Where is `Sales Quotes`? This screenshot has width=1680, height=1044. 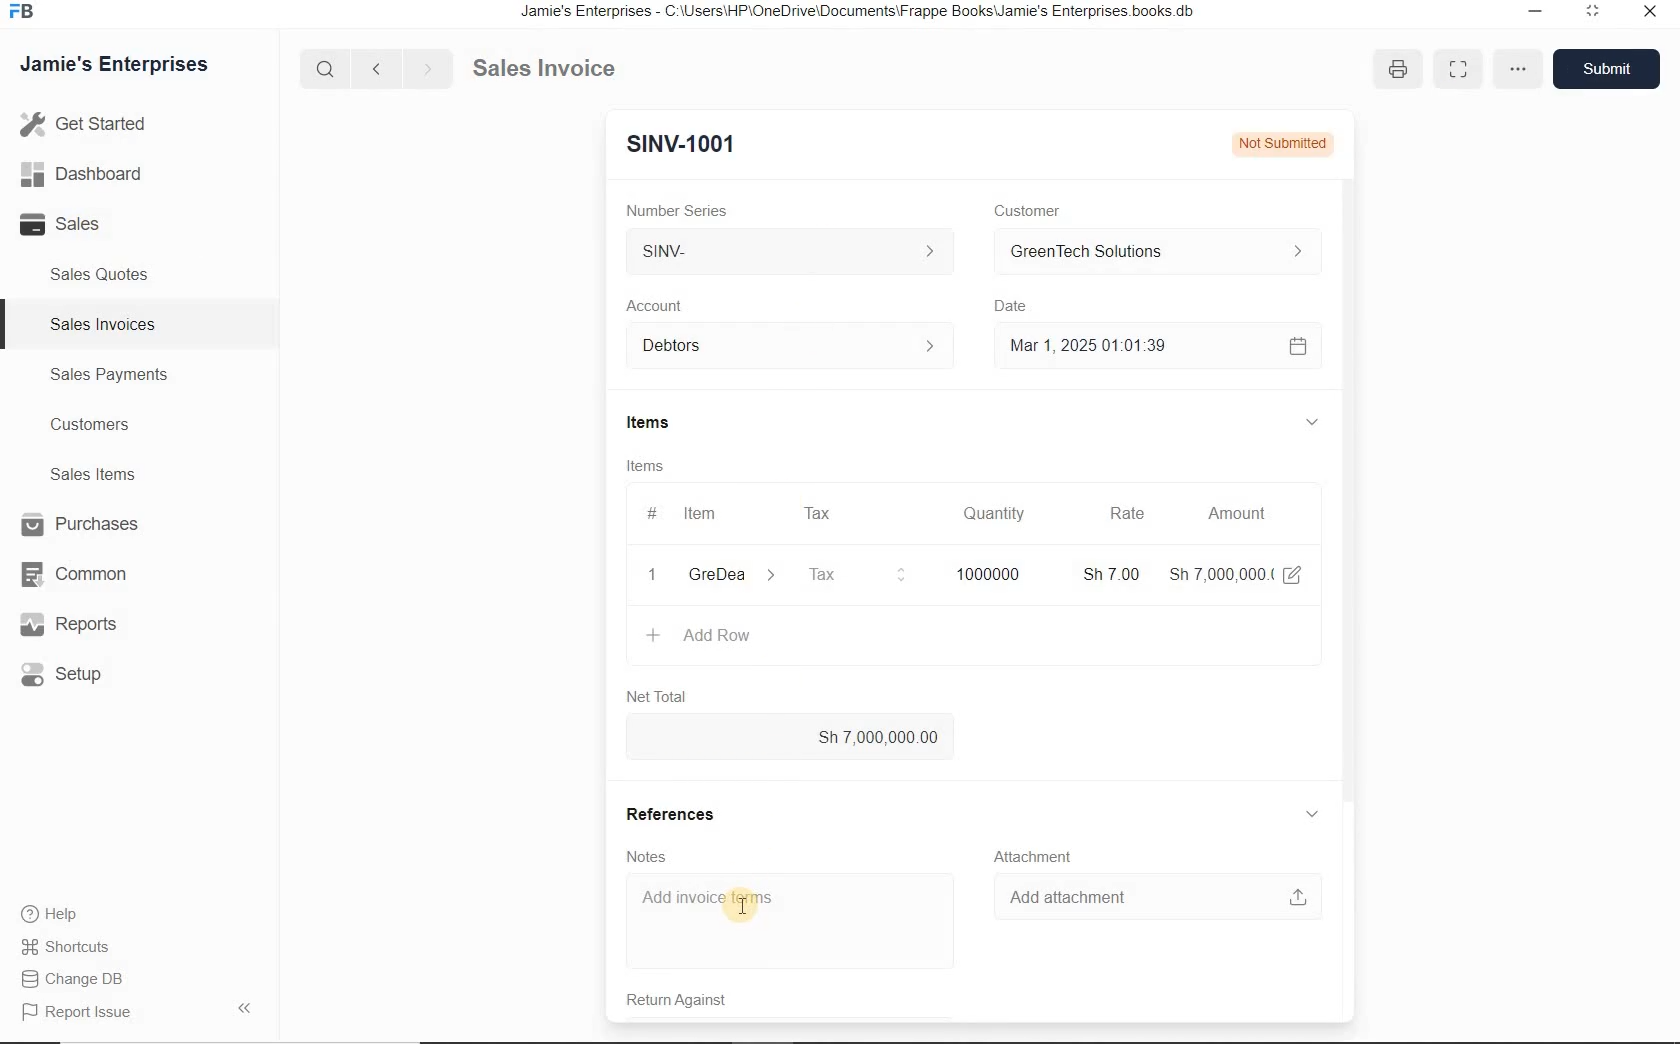 Sales Quotes is located at coordinates (101, 278).